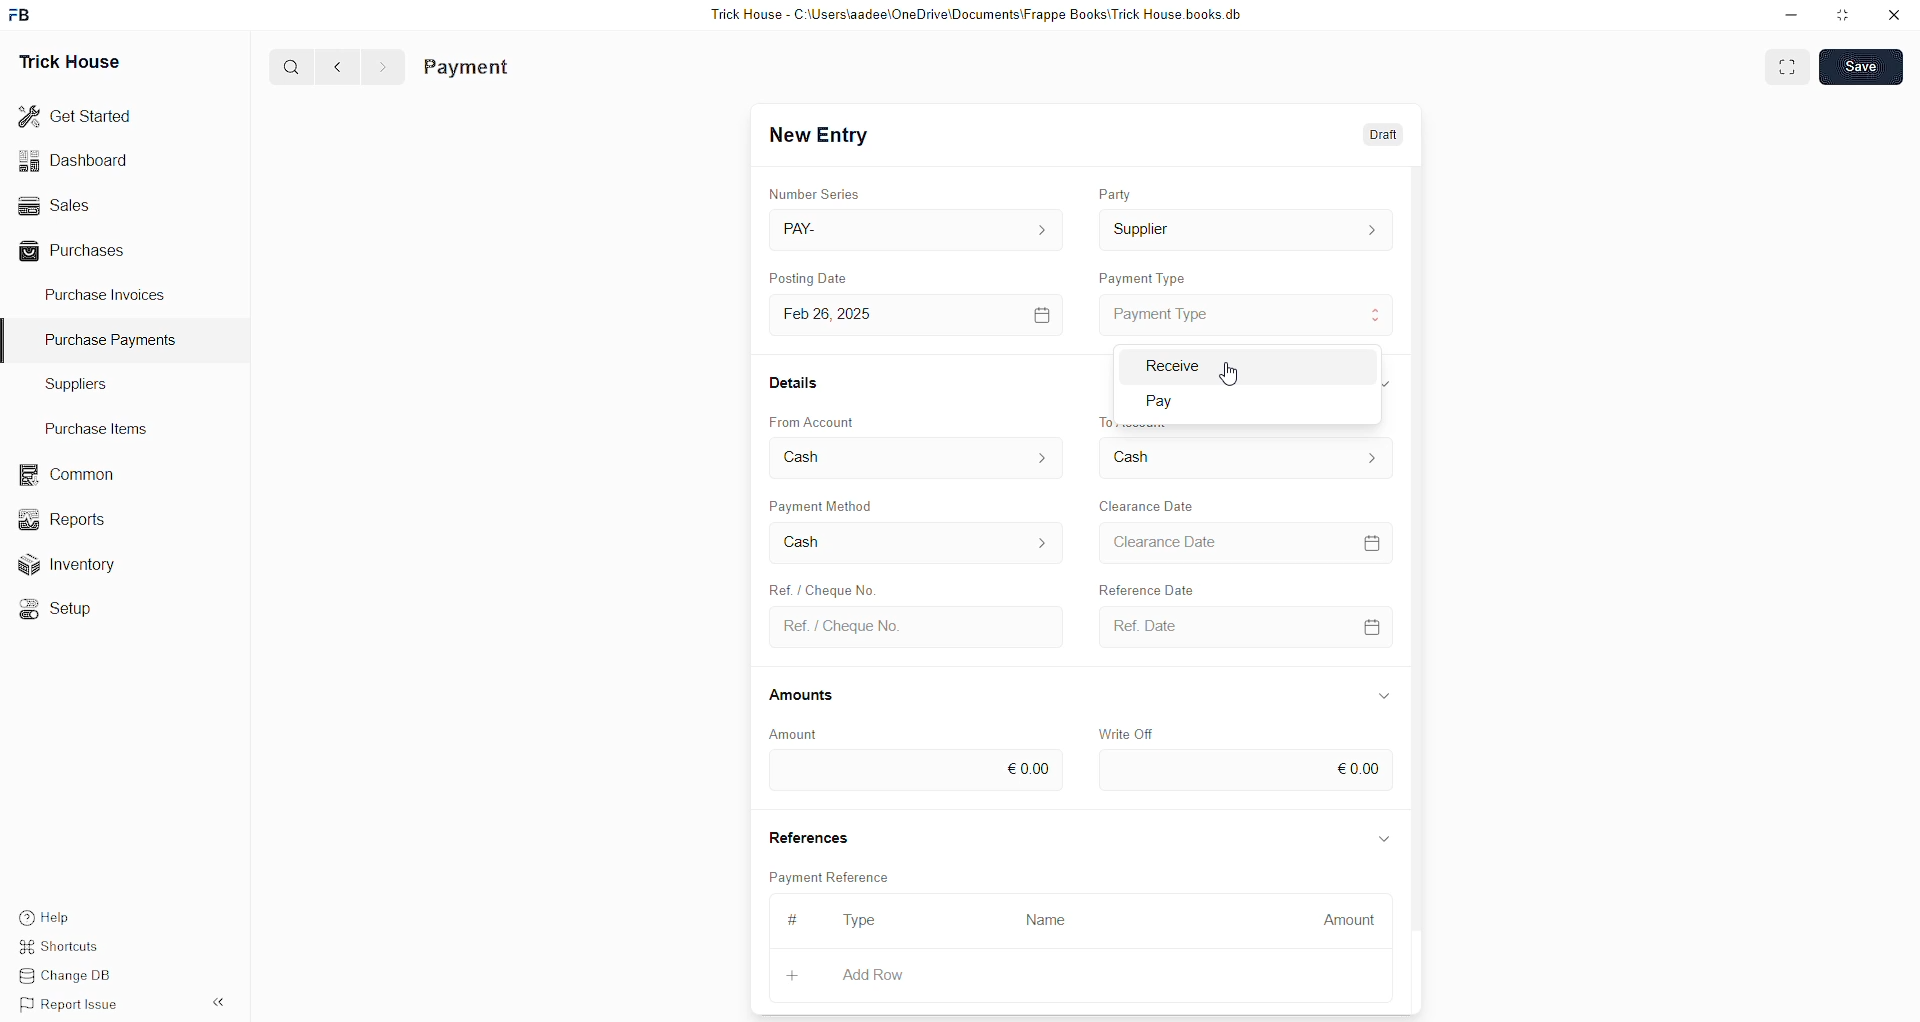  I want to click on Setup, so click(54, 607).